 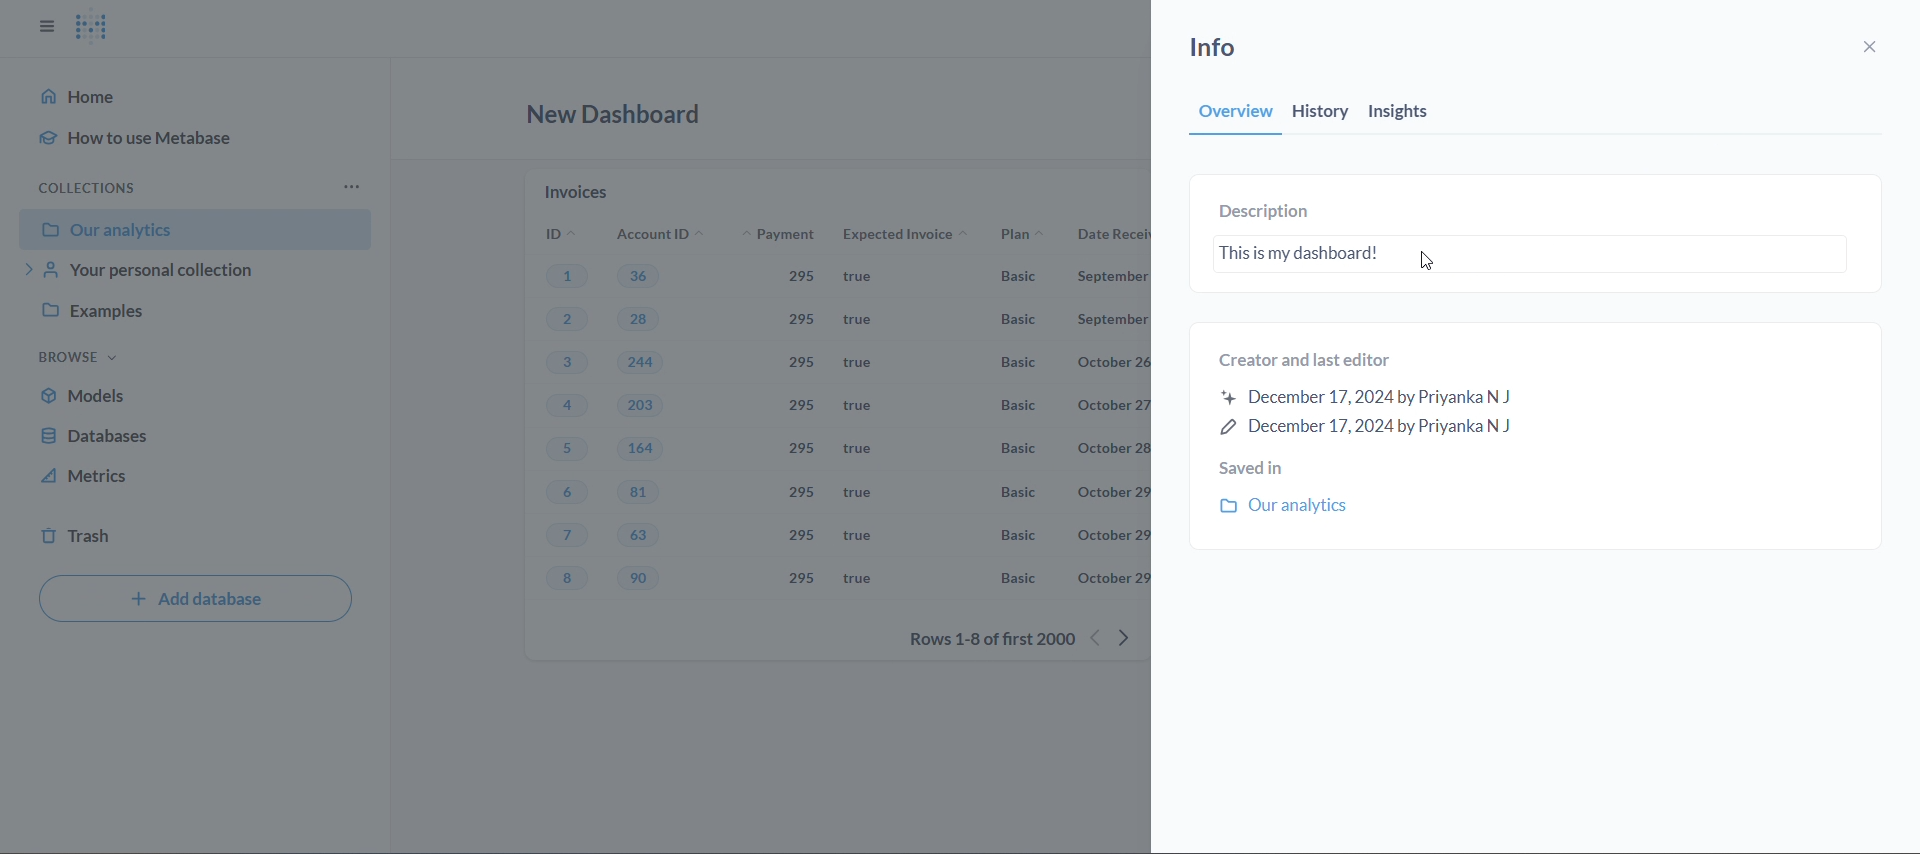 I want to click on 295, so click(x=805, y=492).